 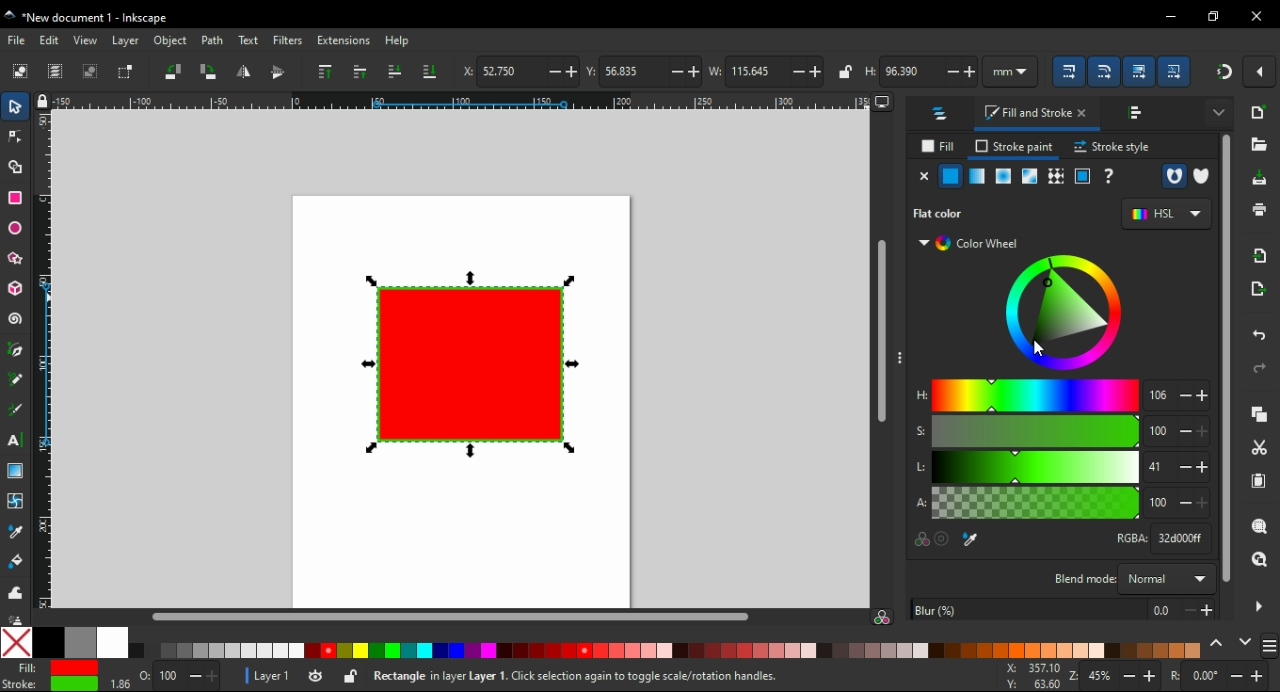 What do you see at coordinates (15, 471) in the screenshot?
I see `gradient tool` at bounding box center [15, 471].